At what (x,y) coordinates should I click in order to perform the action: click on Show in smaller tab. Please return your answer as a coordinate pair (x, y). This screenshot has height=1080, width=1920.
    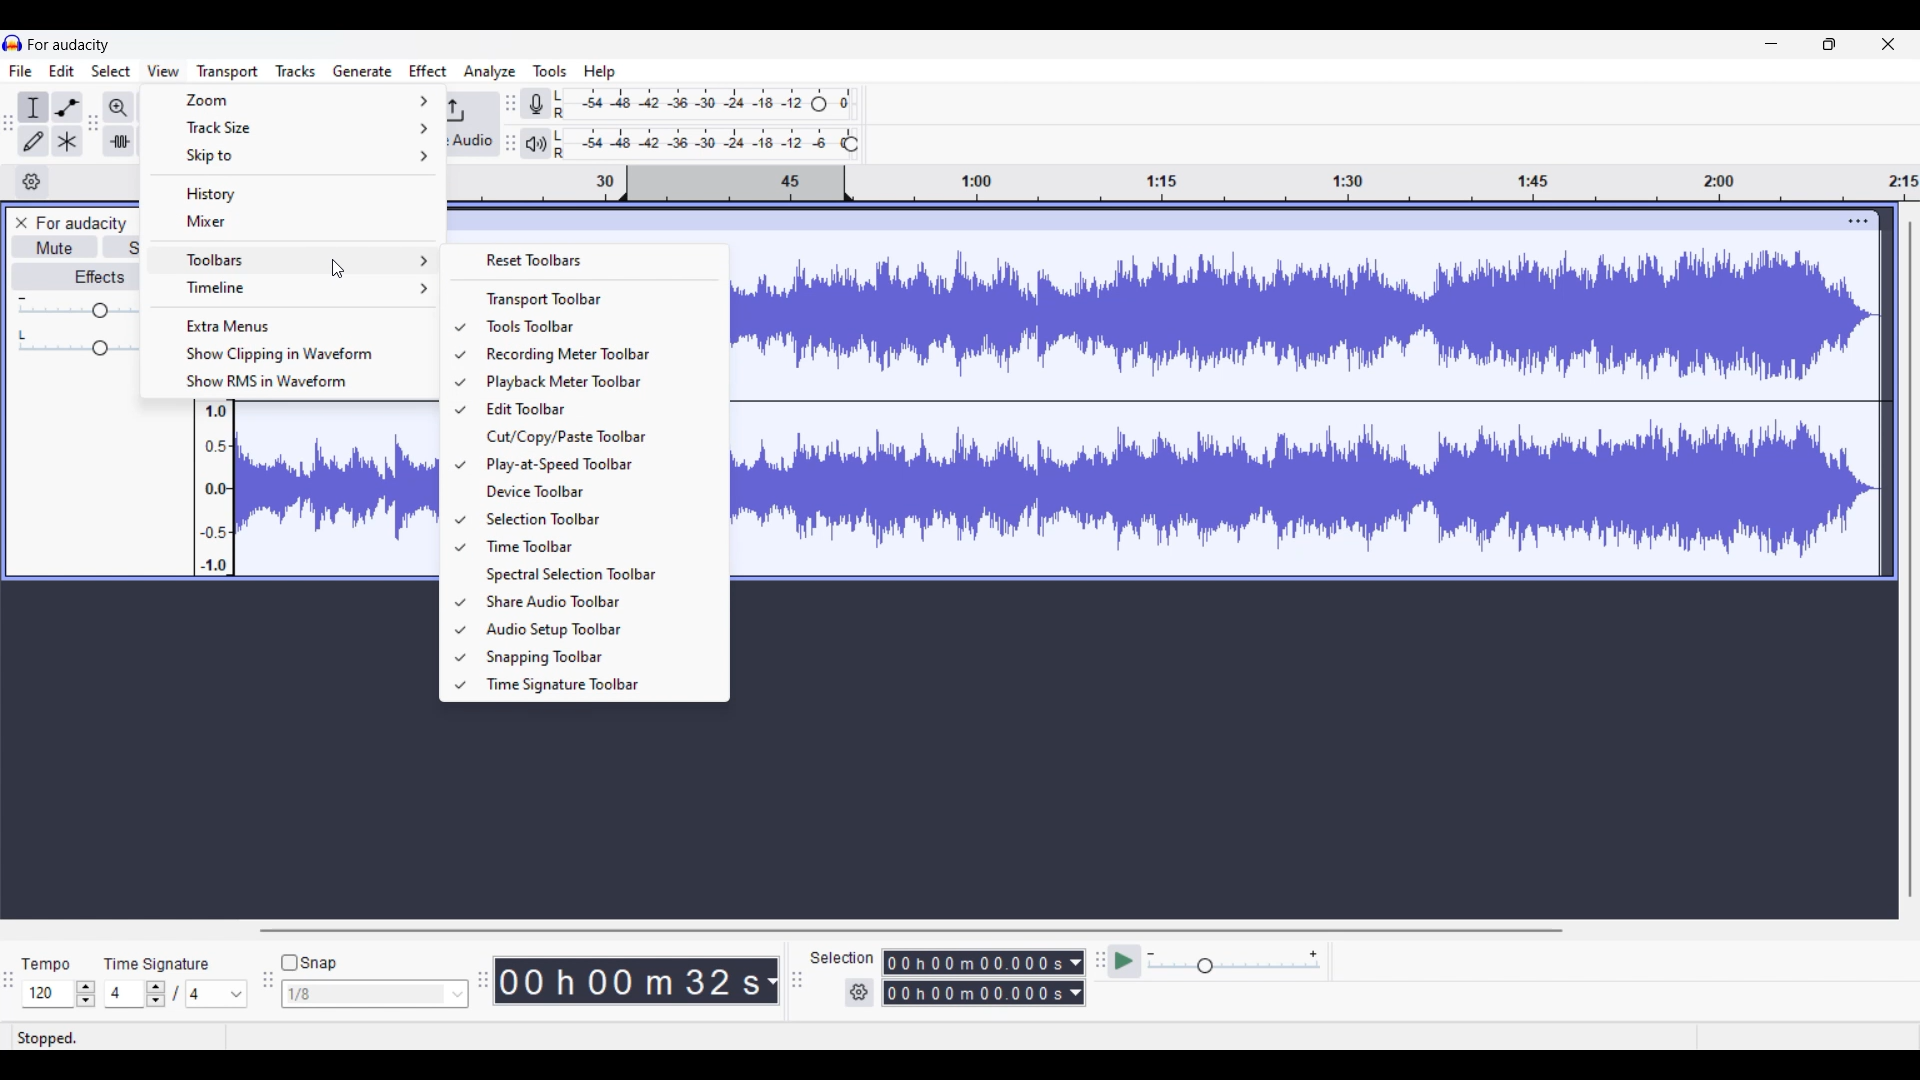
    Looking at the image, I should click on (1829, 44).